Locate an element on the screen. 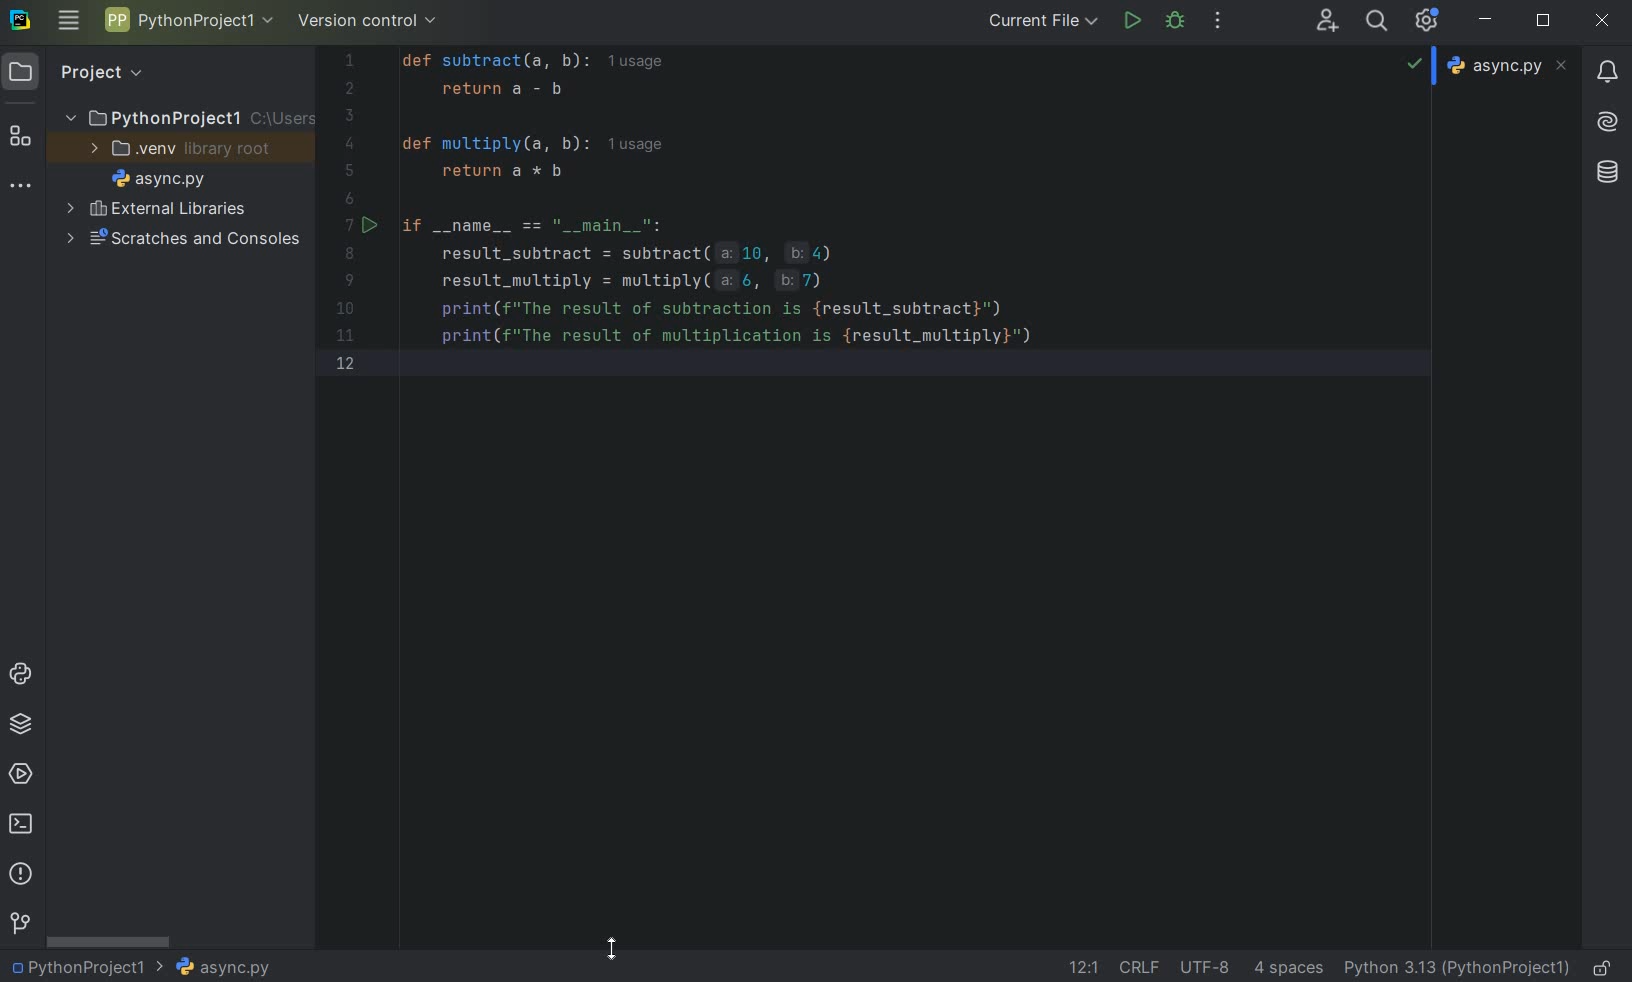 The height and width of the screenshot is (982, 1632). project icon is located at coordinates (24, 72).